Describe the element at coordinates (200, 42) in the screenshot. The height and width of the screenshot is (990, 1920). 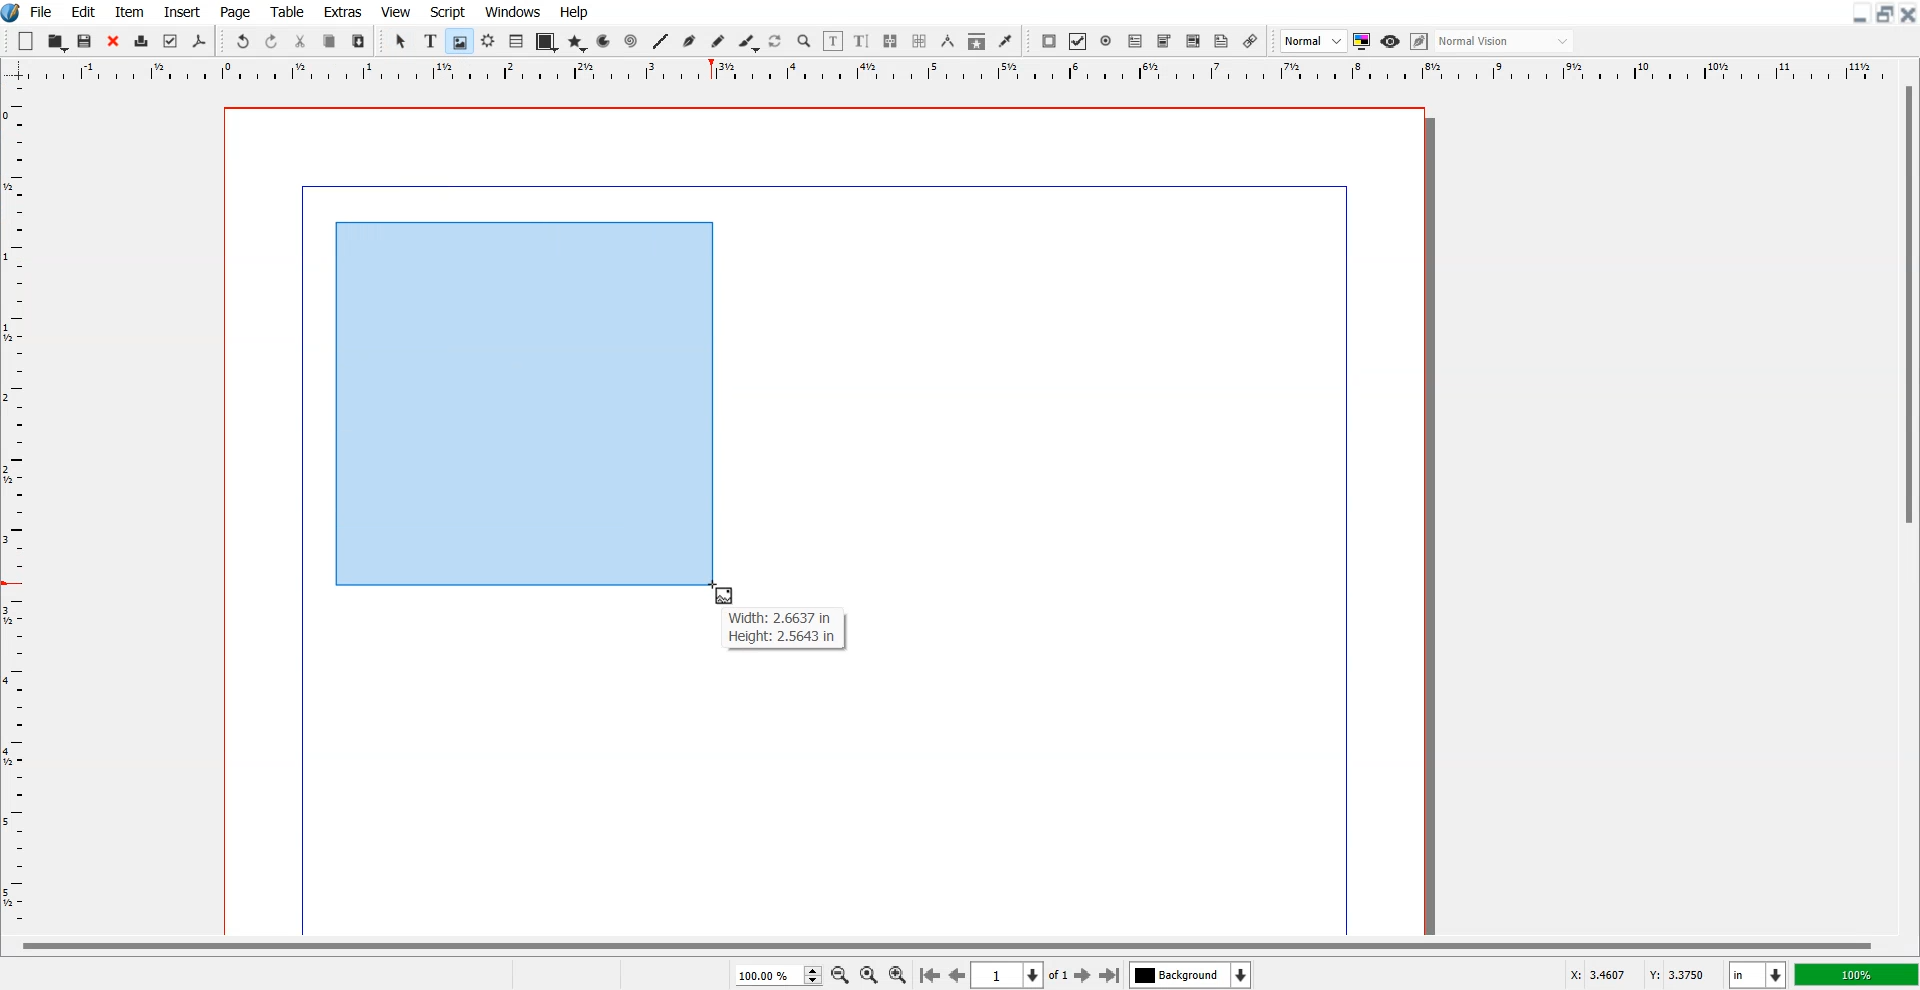
I see `Save As PDF` at that location.